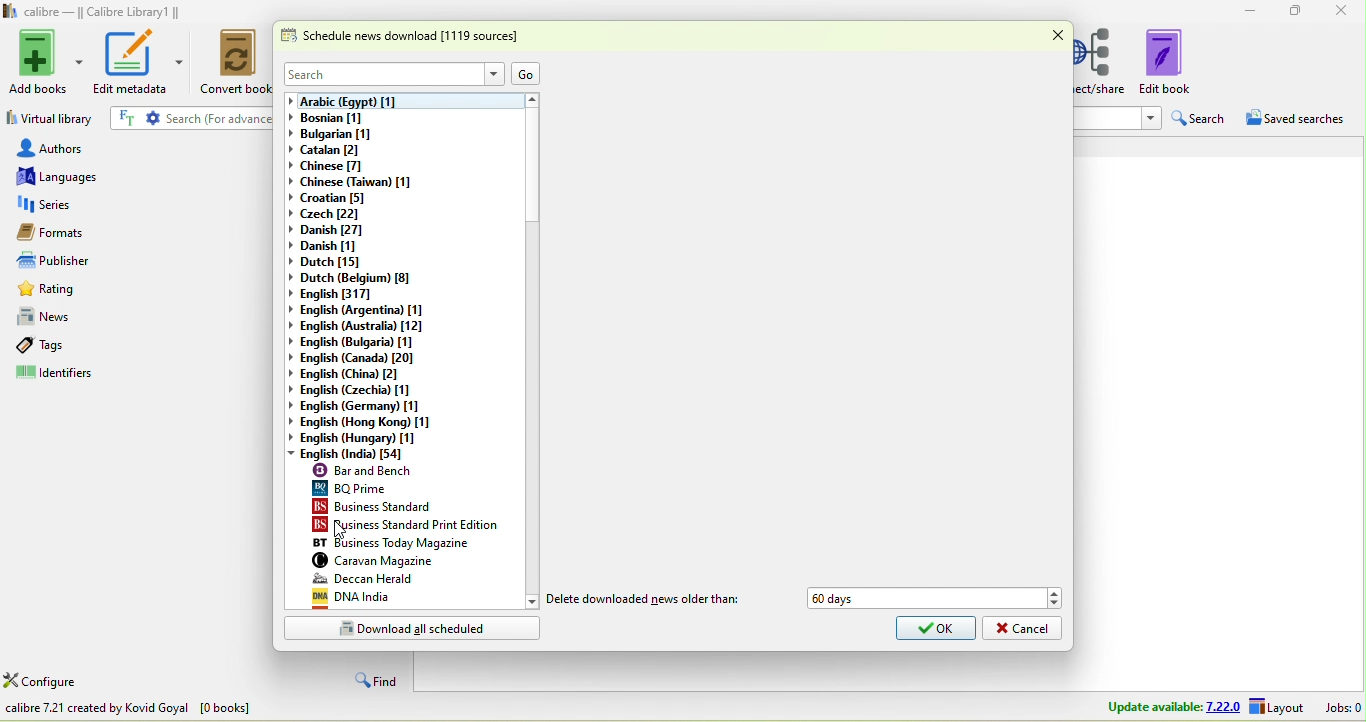  I want to click on cancel, so click(1025, 628).